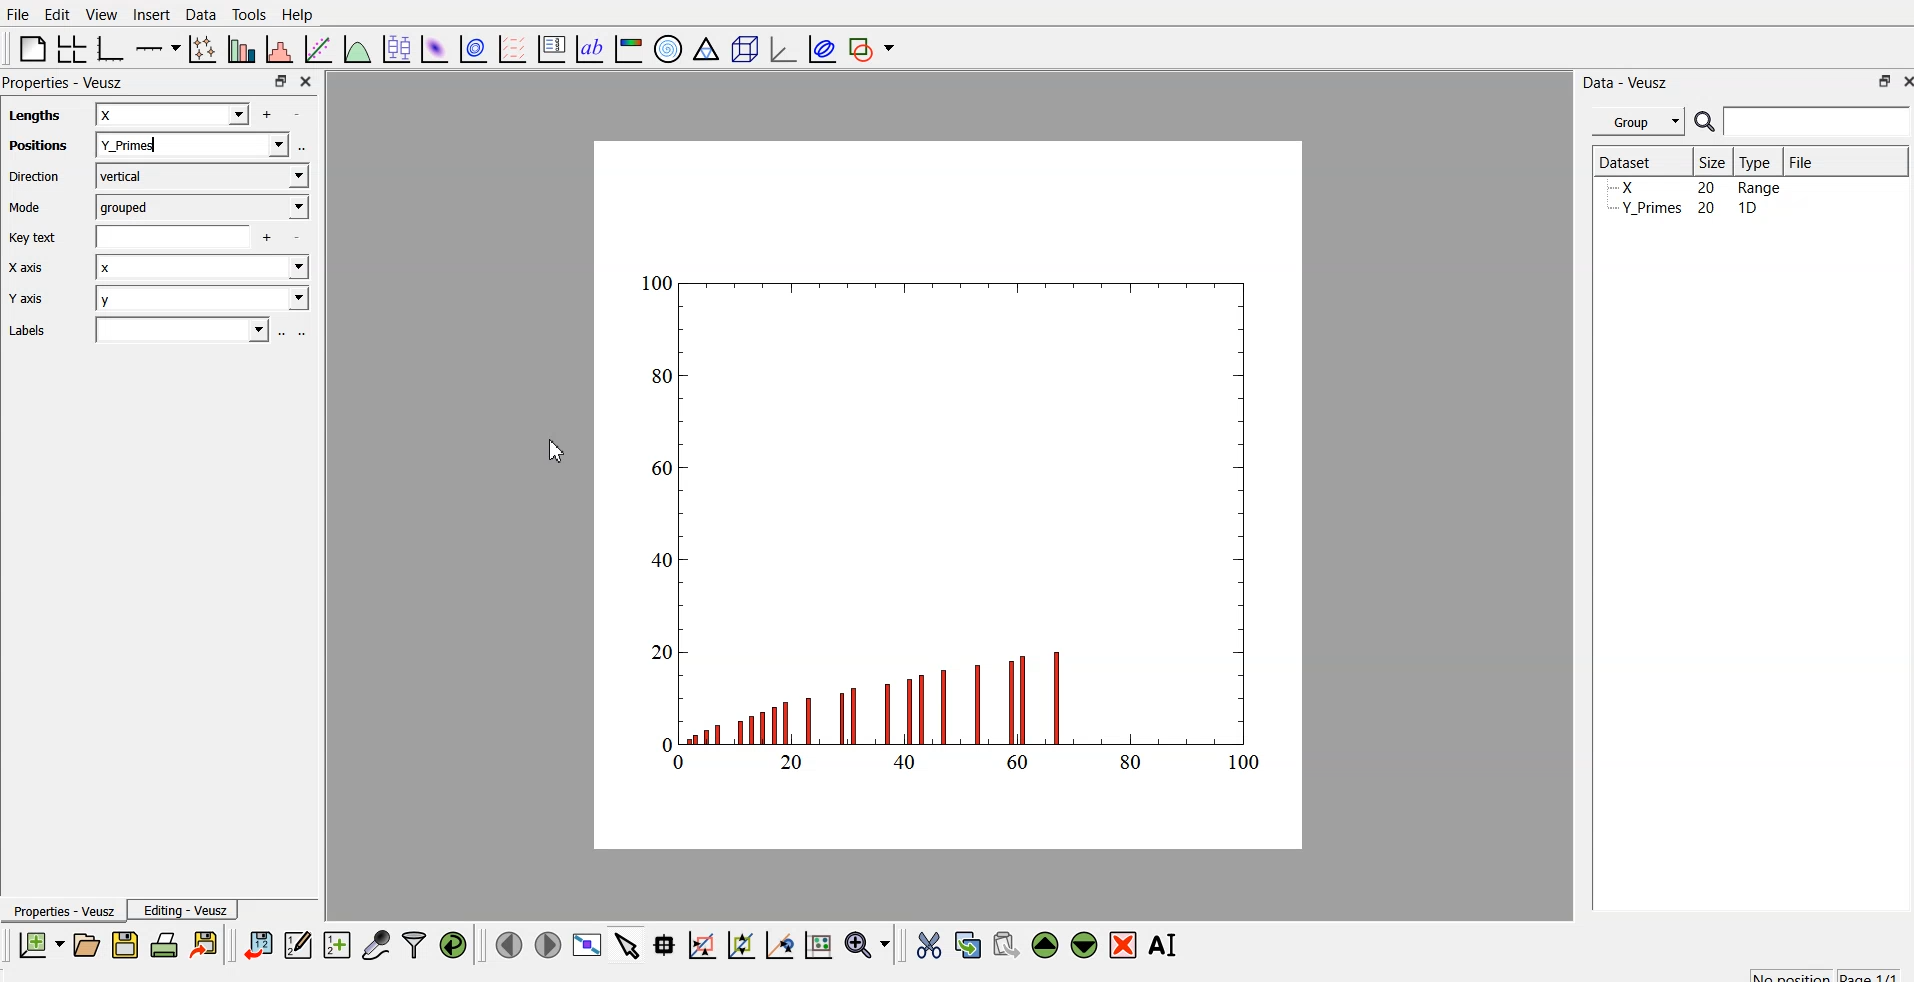 This screenshot has height=982, width=1914. What do you see at coordinates (1082, 945) in the screenshot?
I see `move down the widget ` at bounding box center [1082, 945].